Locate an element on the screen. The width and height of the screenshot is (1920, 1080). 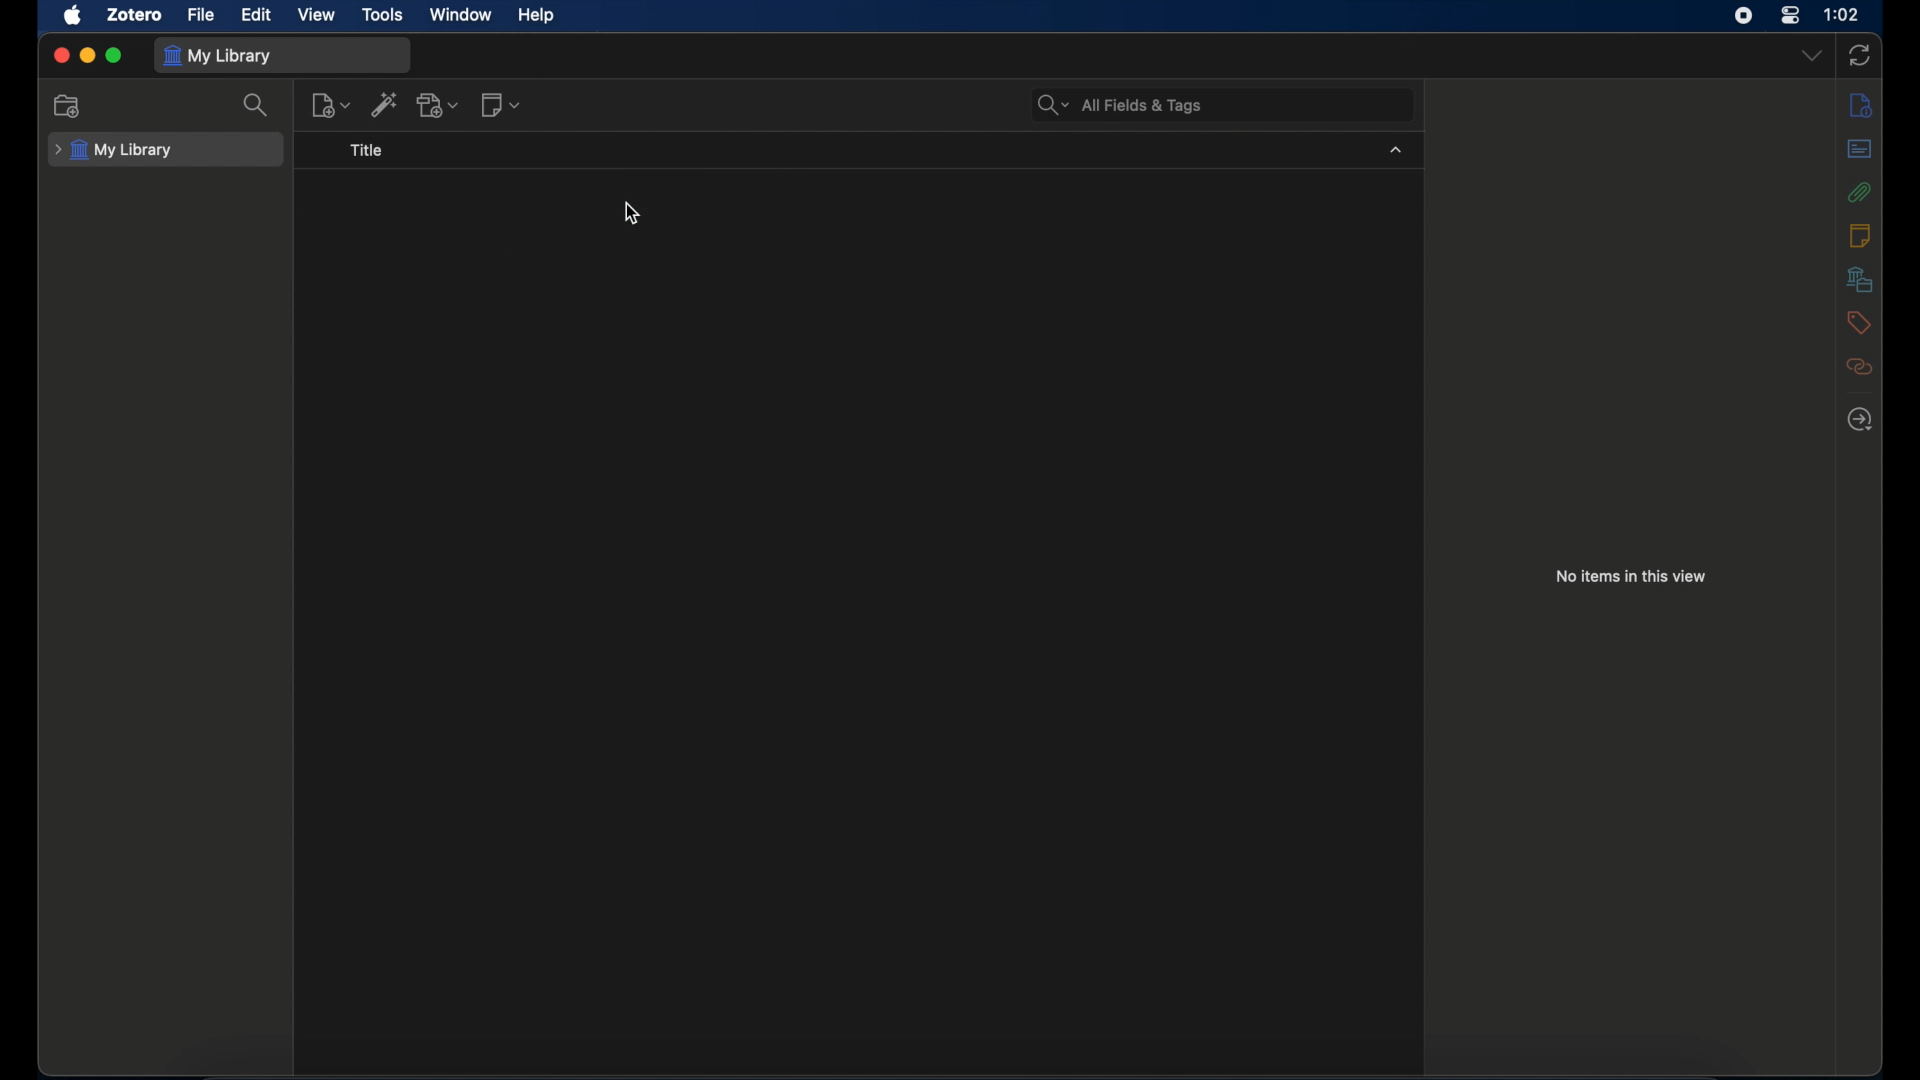
new item is located at coordinates (331, 105).